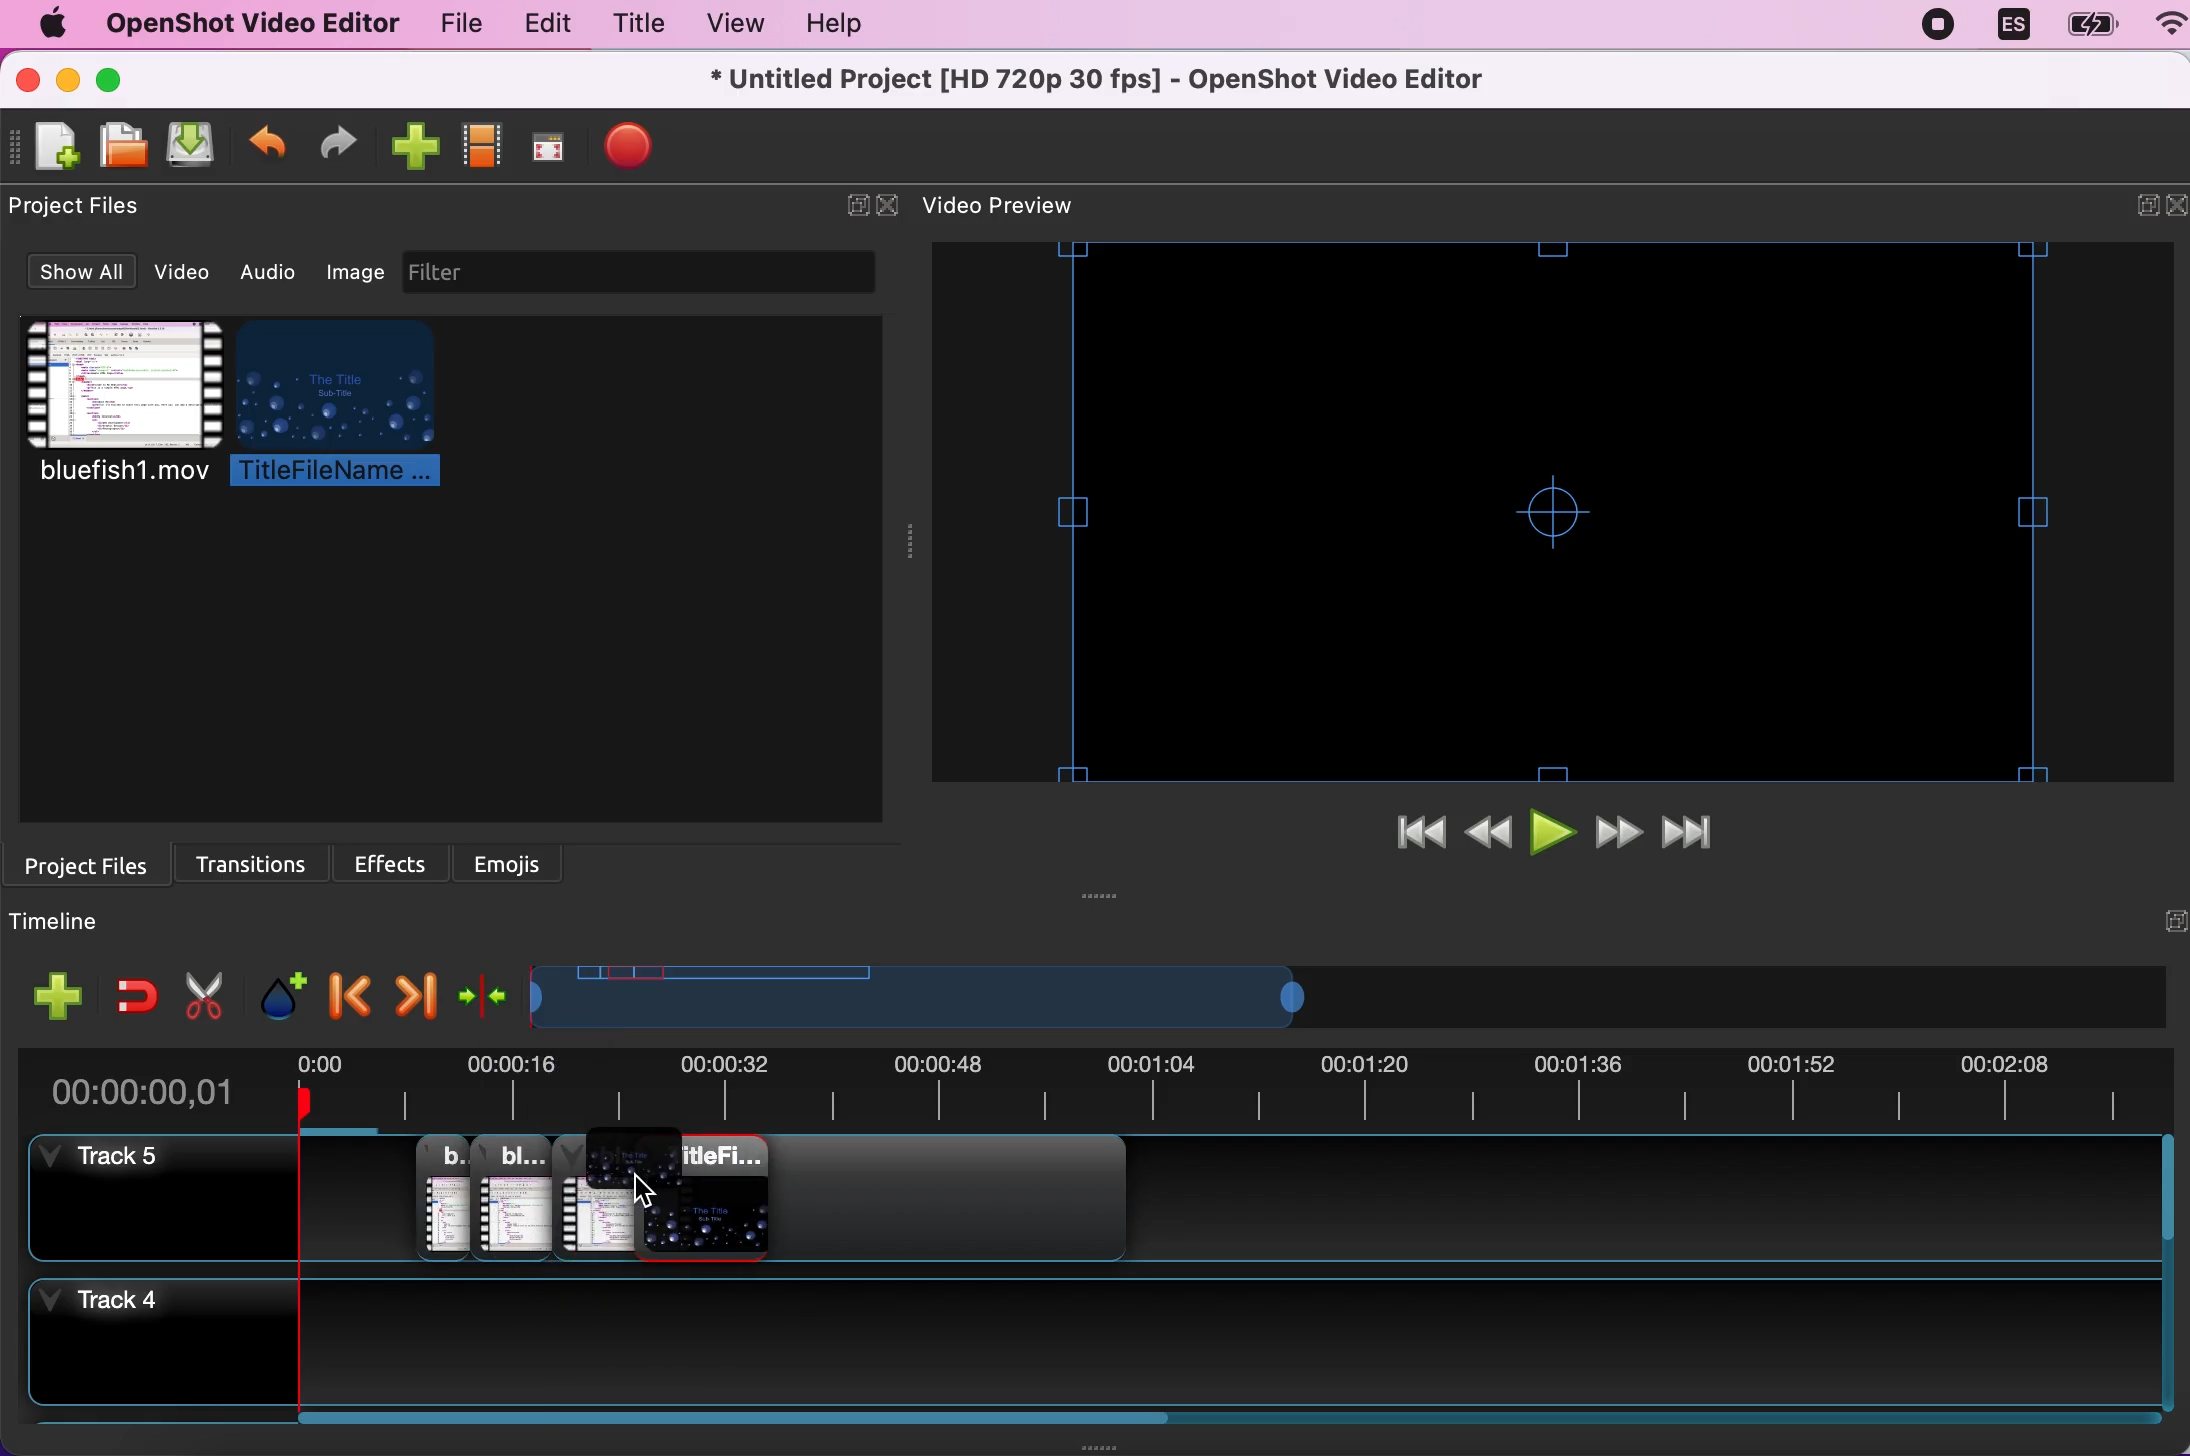 This screenshot has height=1456, width=2190. What do you see at coordinates (136, 995) in the screenshot?
I see `enable snapping` at bounding box center [136, 995].